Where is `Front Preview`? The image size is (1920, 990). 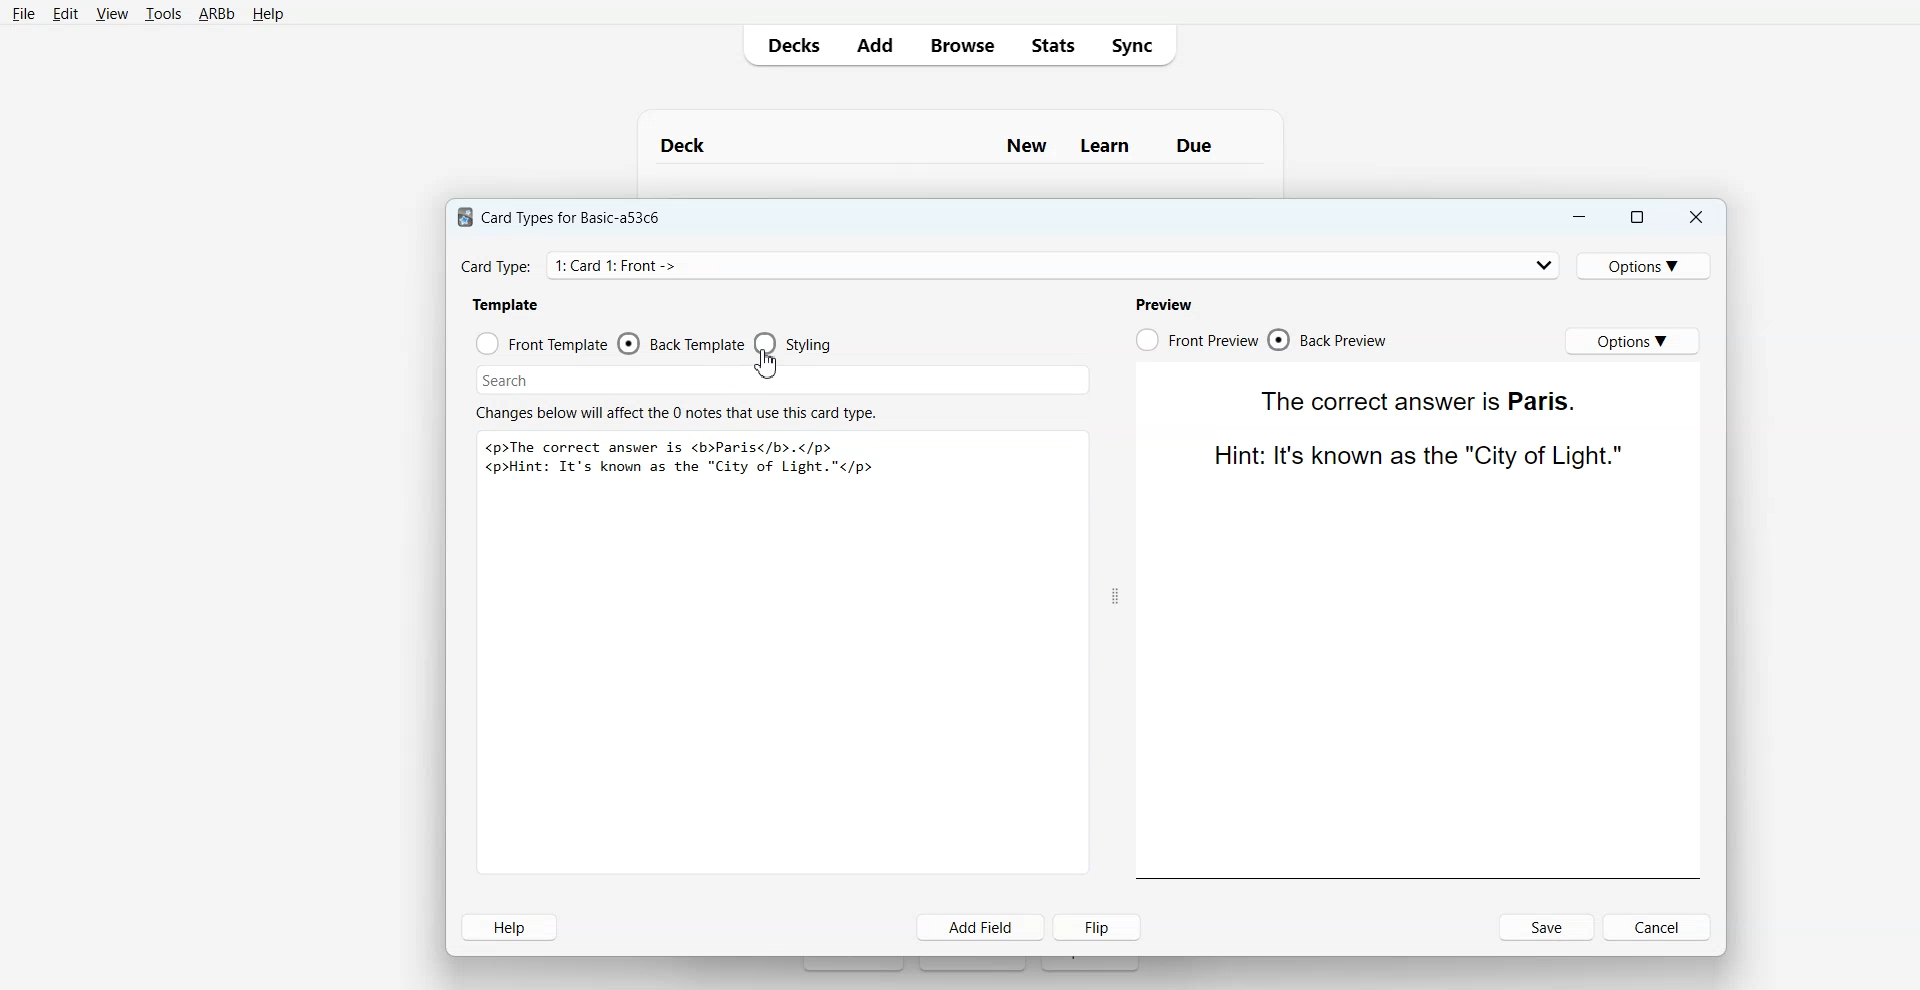
Front Preview is located at coordinates (1196, 340).